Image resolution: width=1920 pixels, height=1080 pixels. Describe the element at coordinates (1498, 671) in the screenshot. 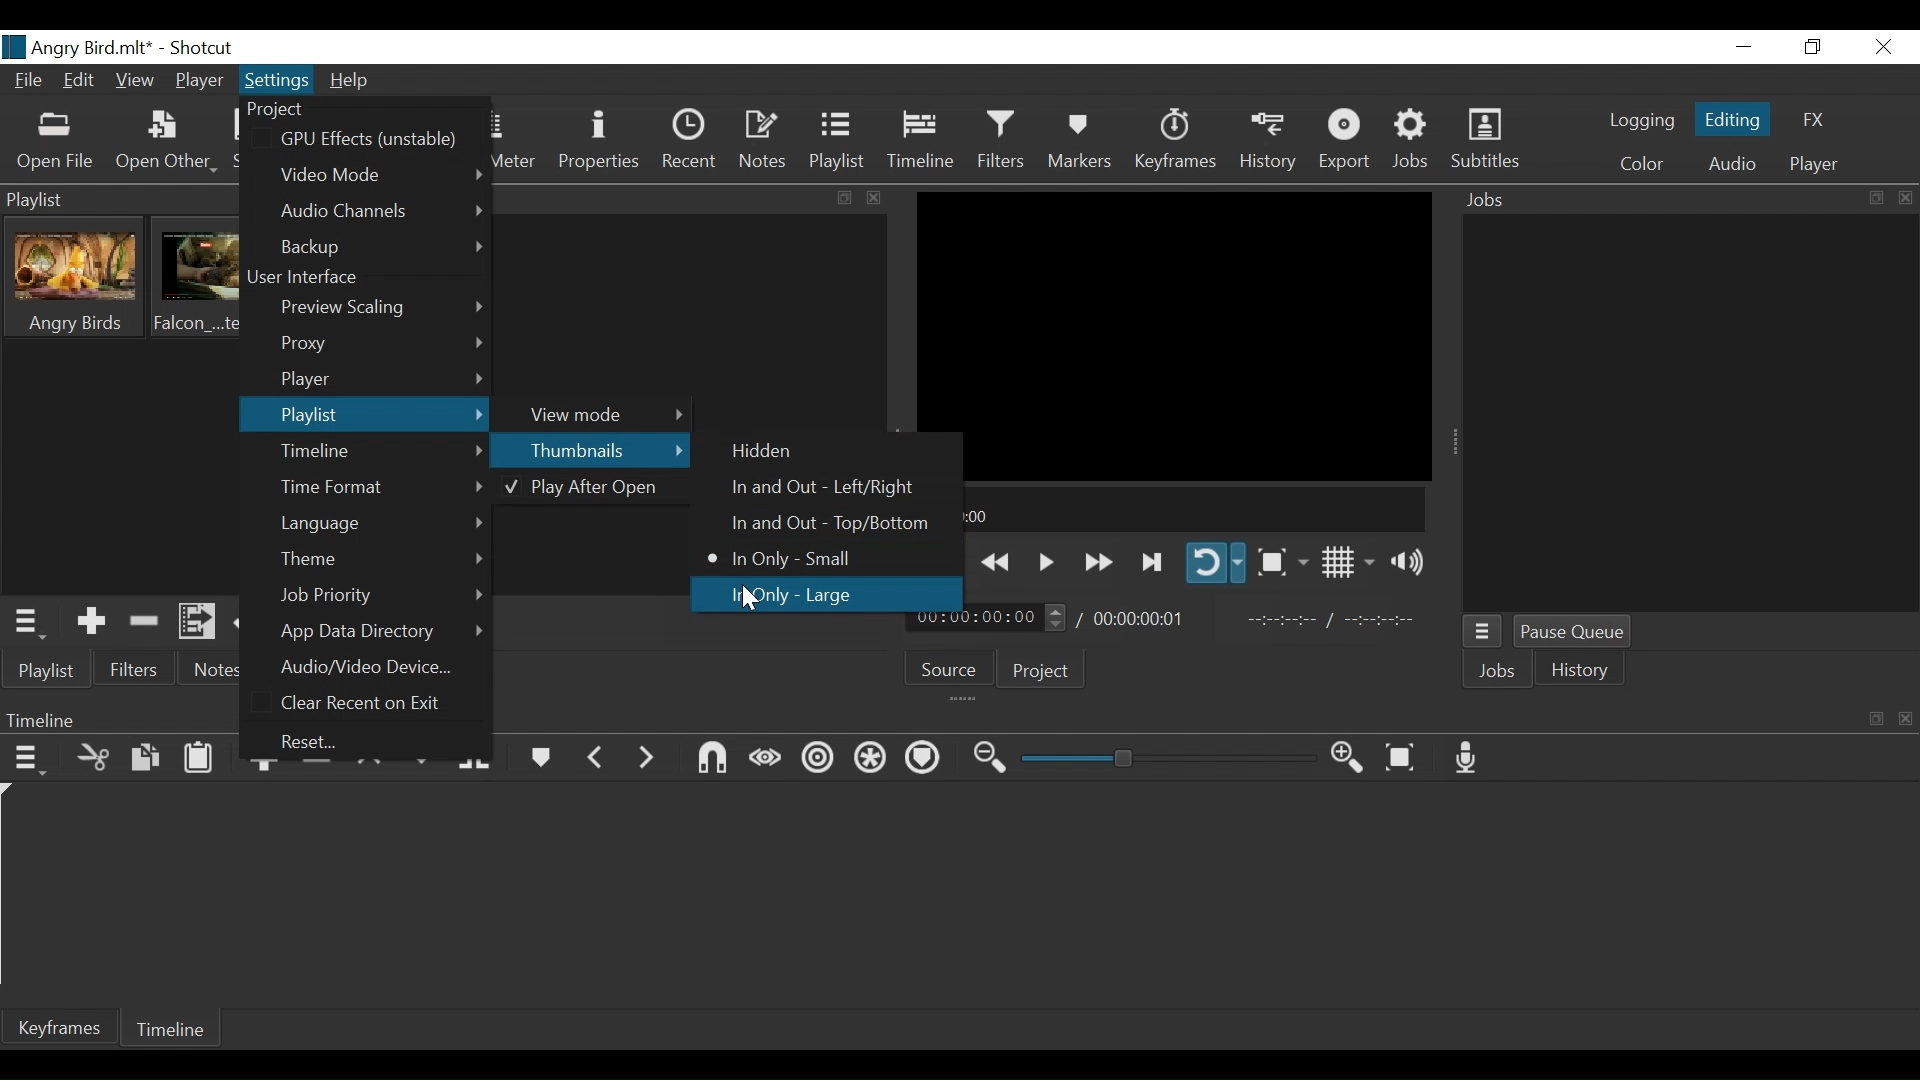

I see `Jobs` at that location.